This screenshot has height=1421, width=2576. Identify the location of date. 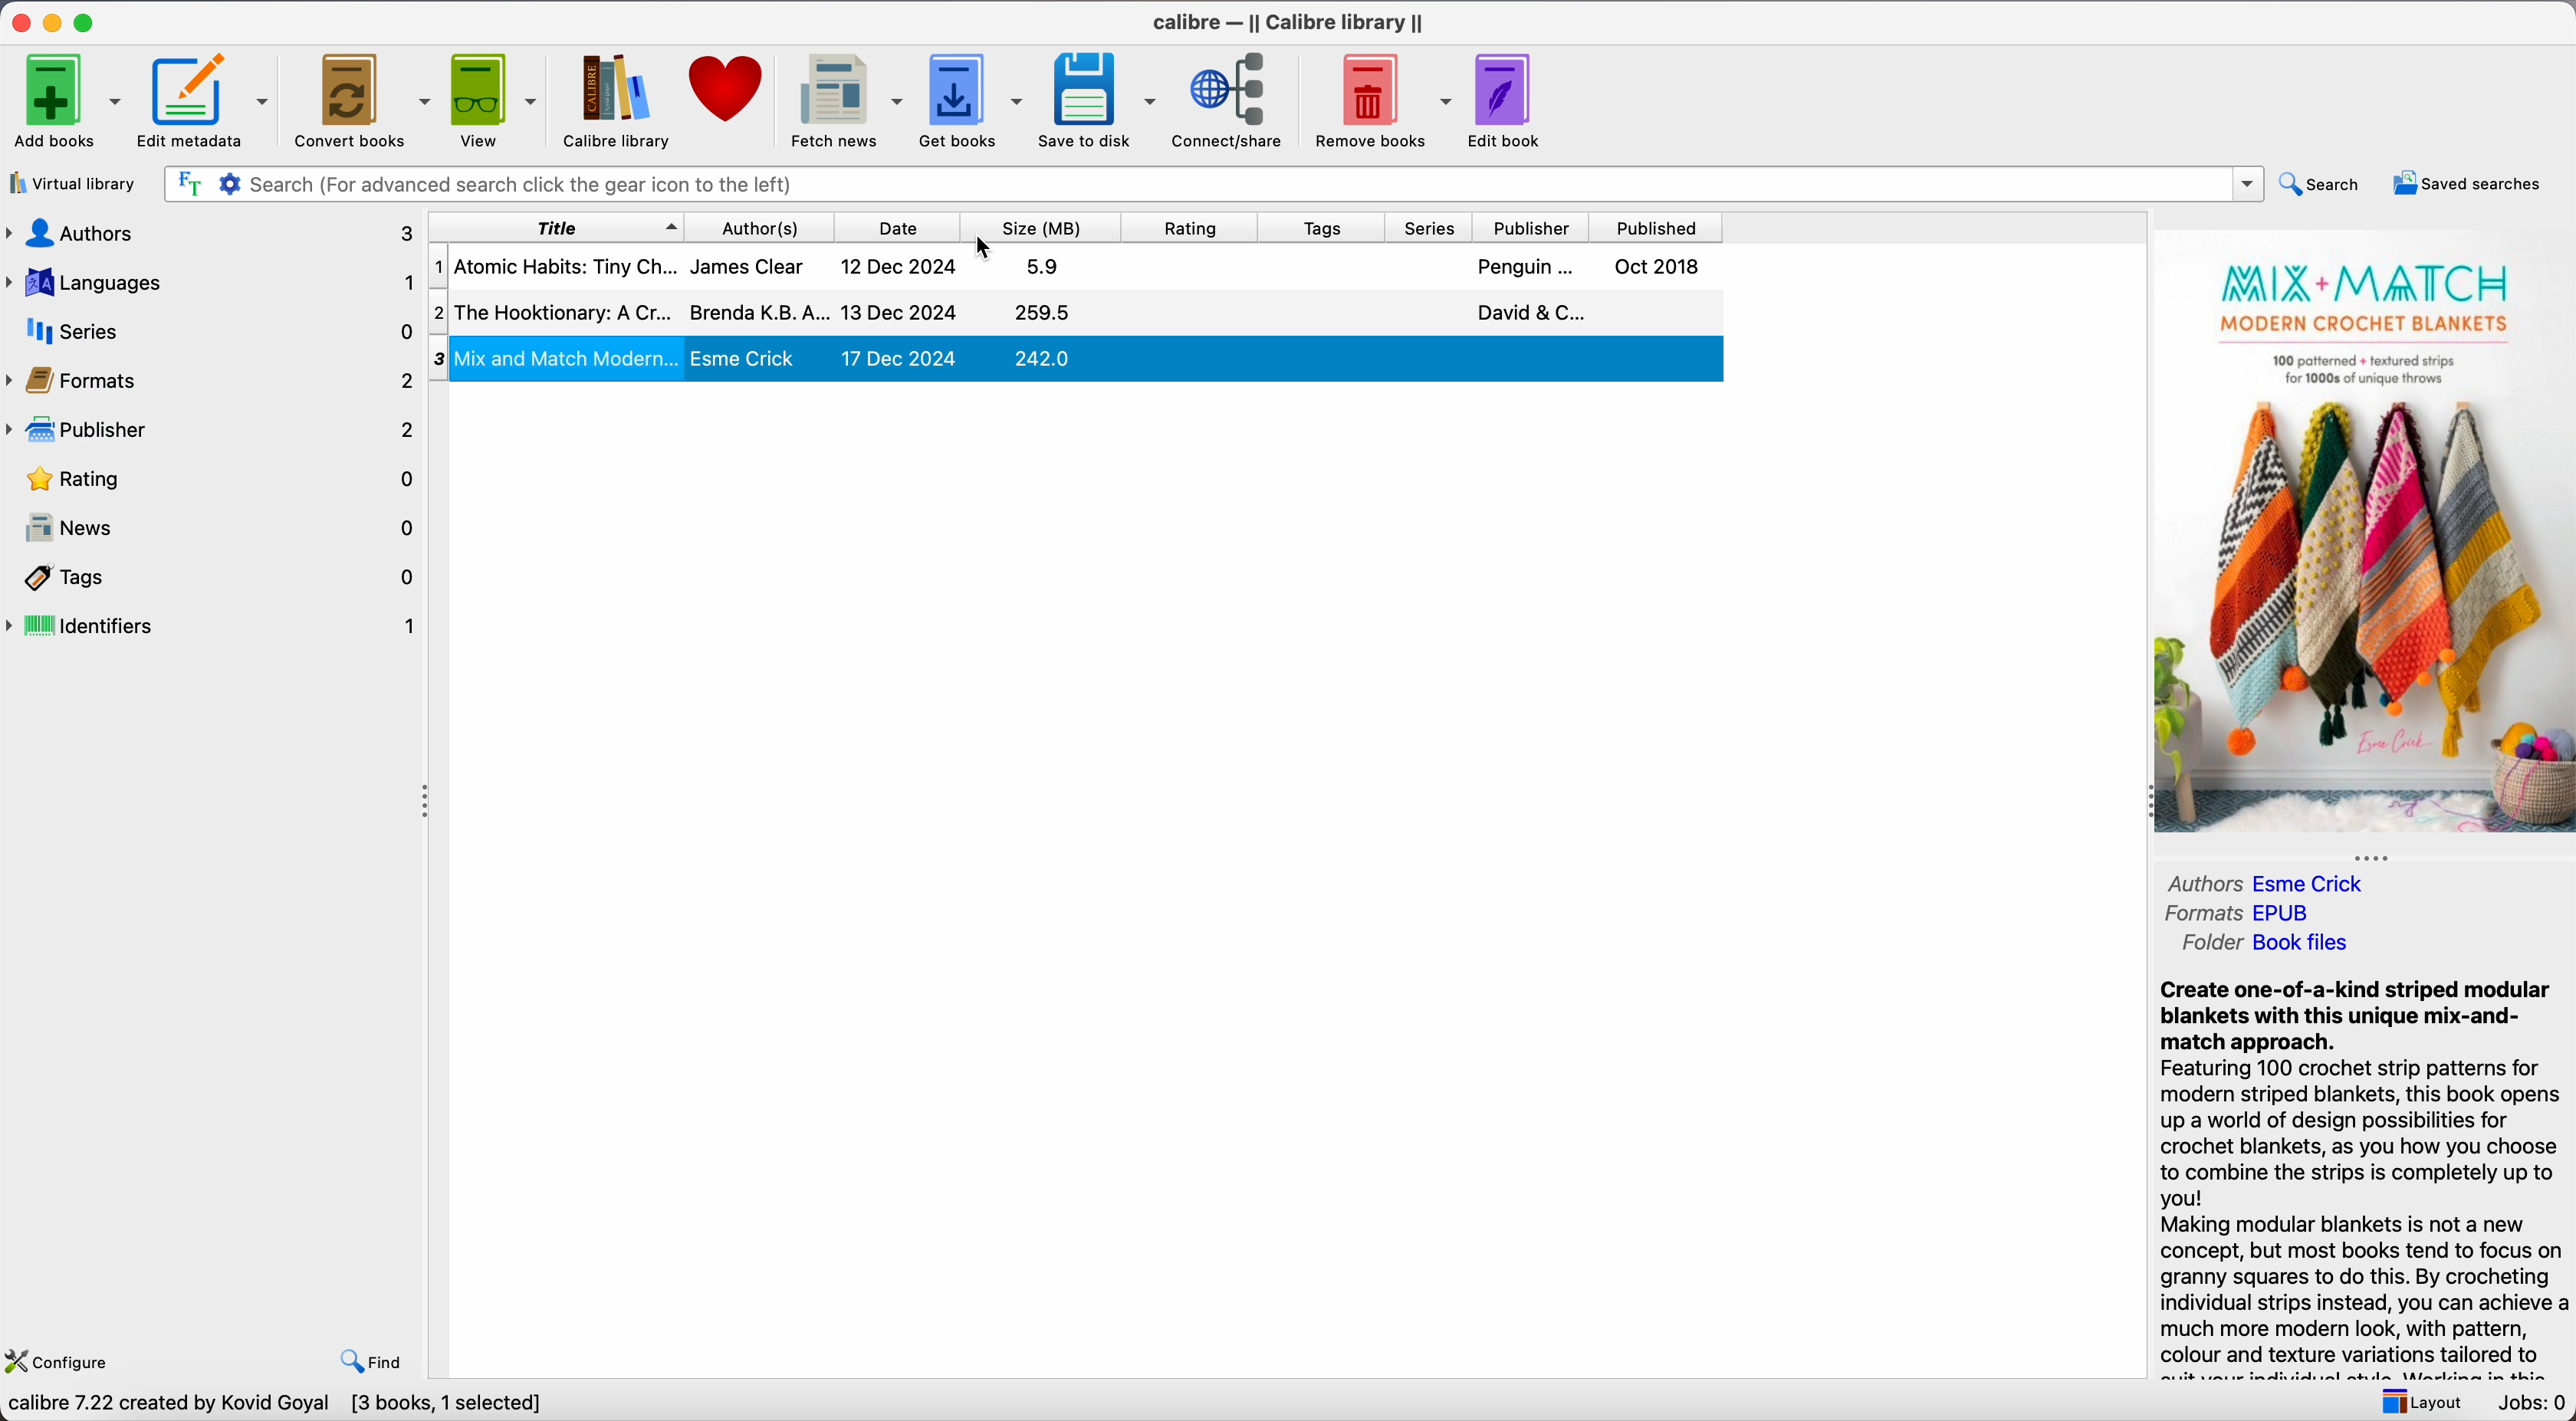
(905, 227).